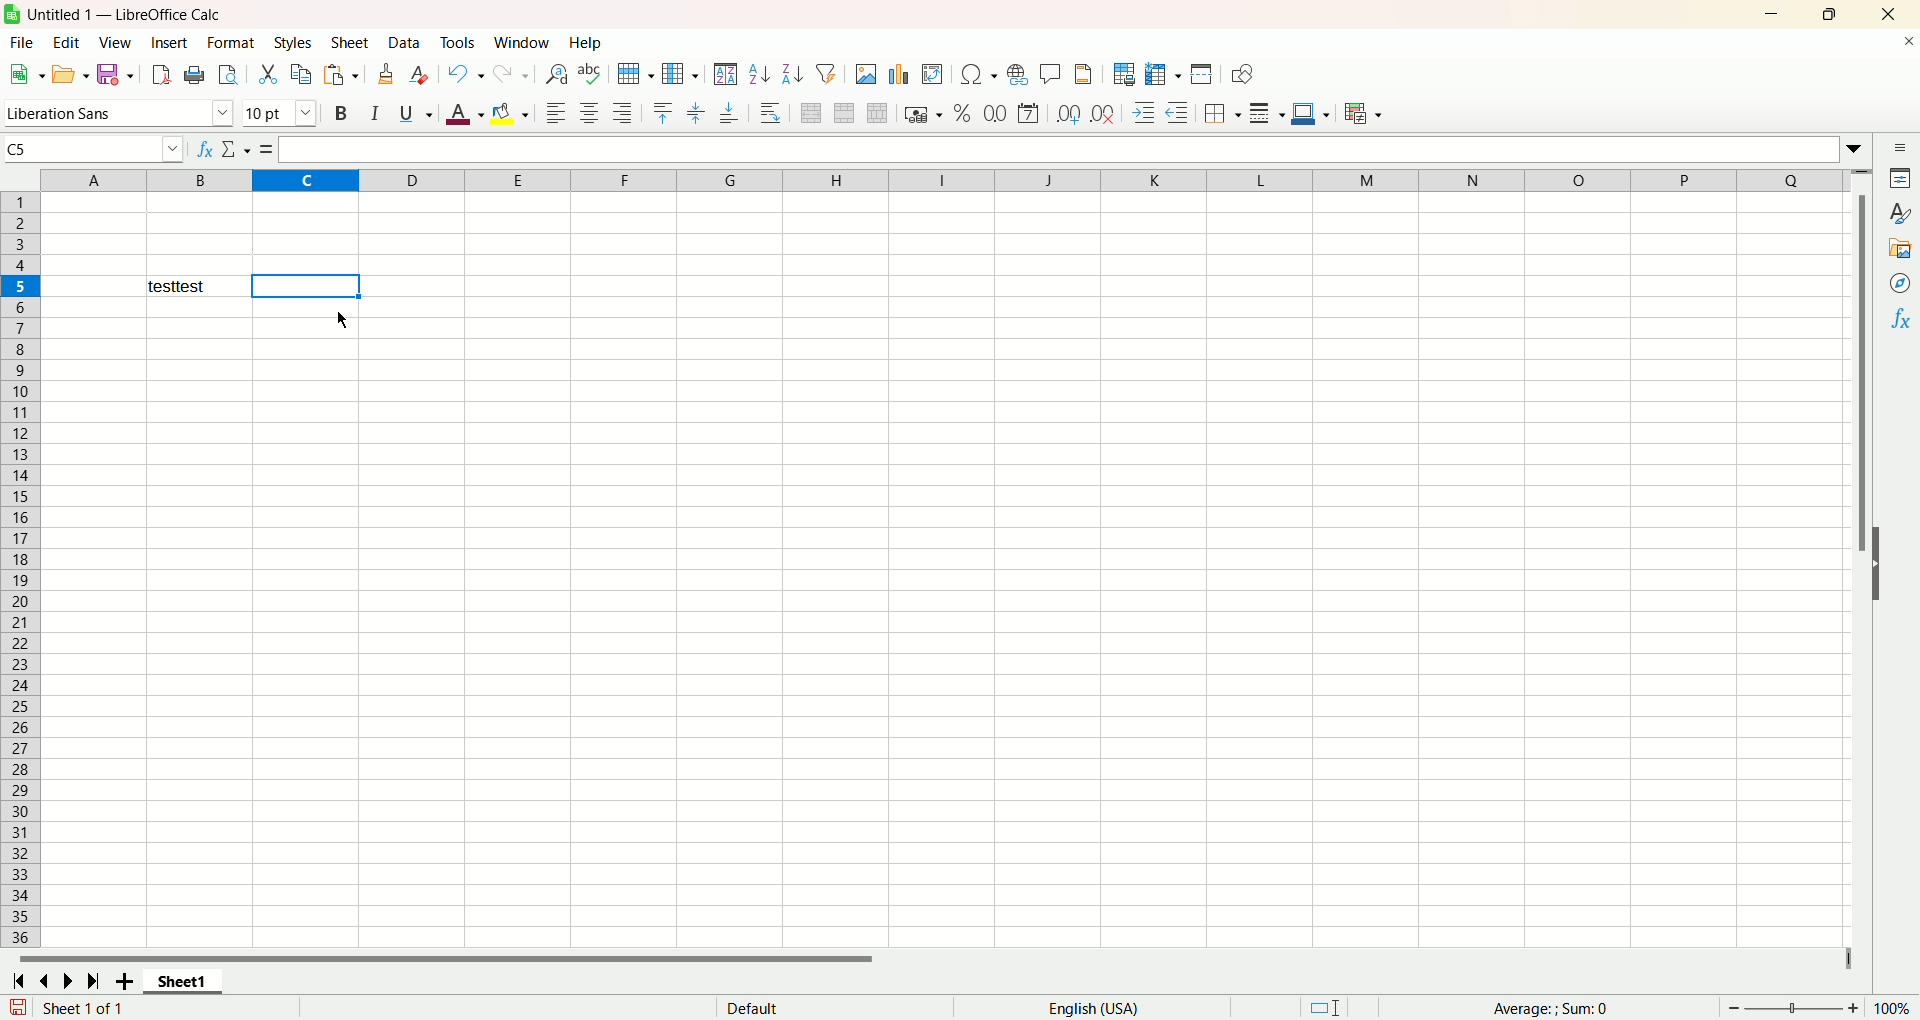 The width and height of the screenshot is (1920, 1020). I want to click on insert comment, so click(1052, 72).